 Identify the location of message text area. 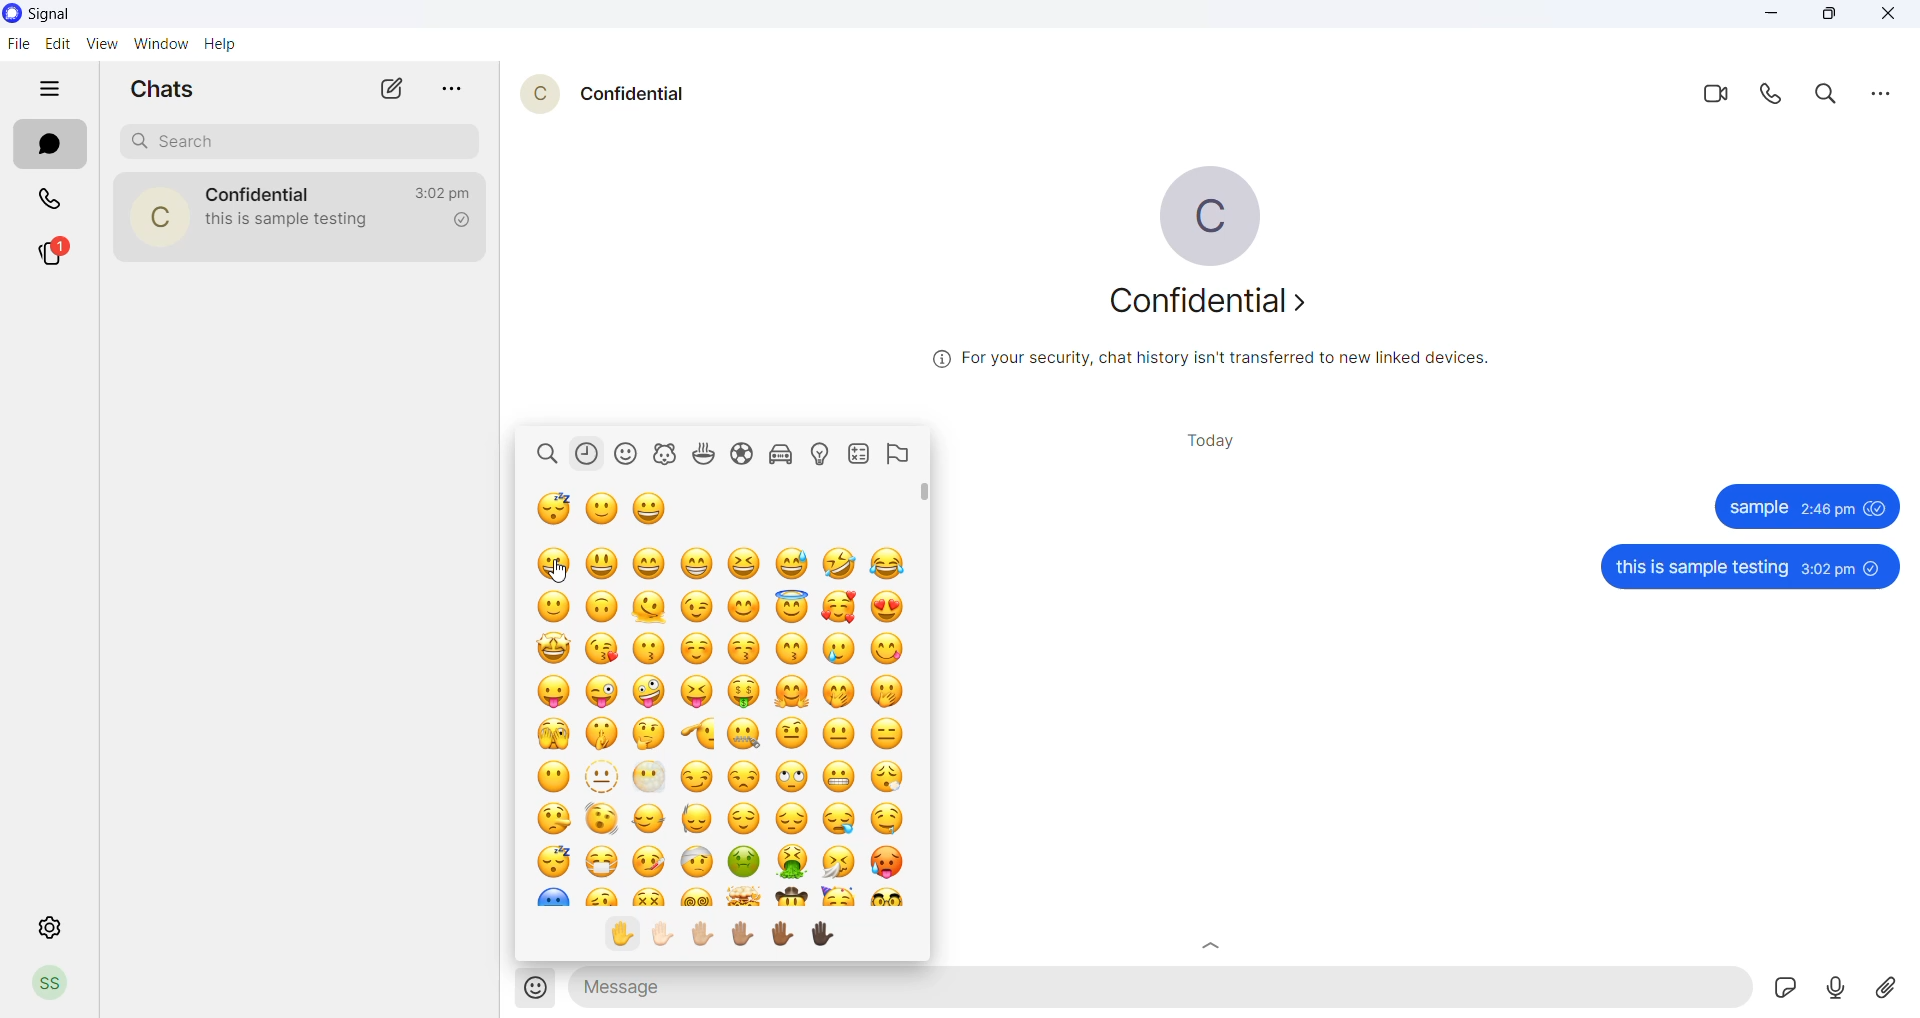
(1162, 989).